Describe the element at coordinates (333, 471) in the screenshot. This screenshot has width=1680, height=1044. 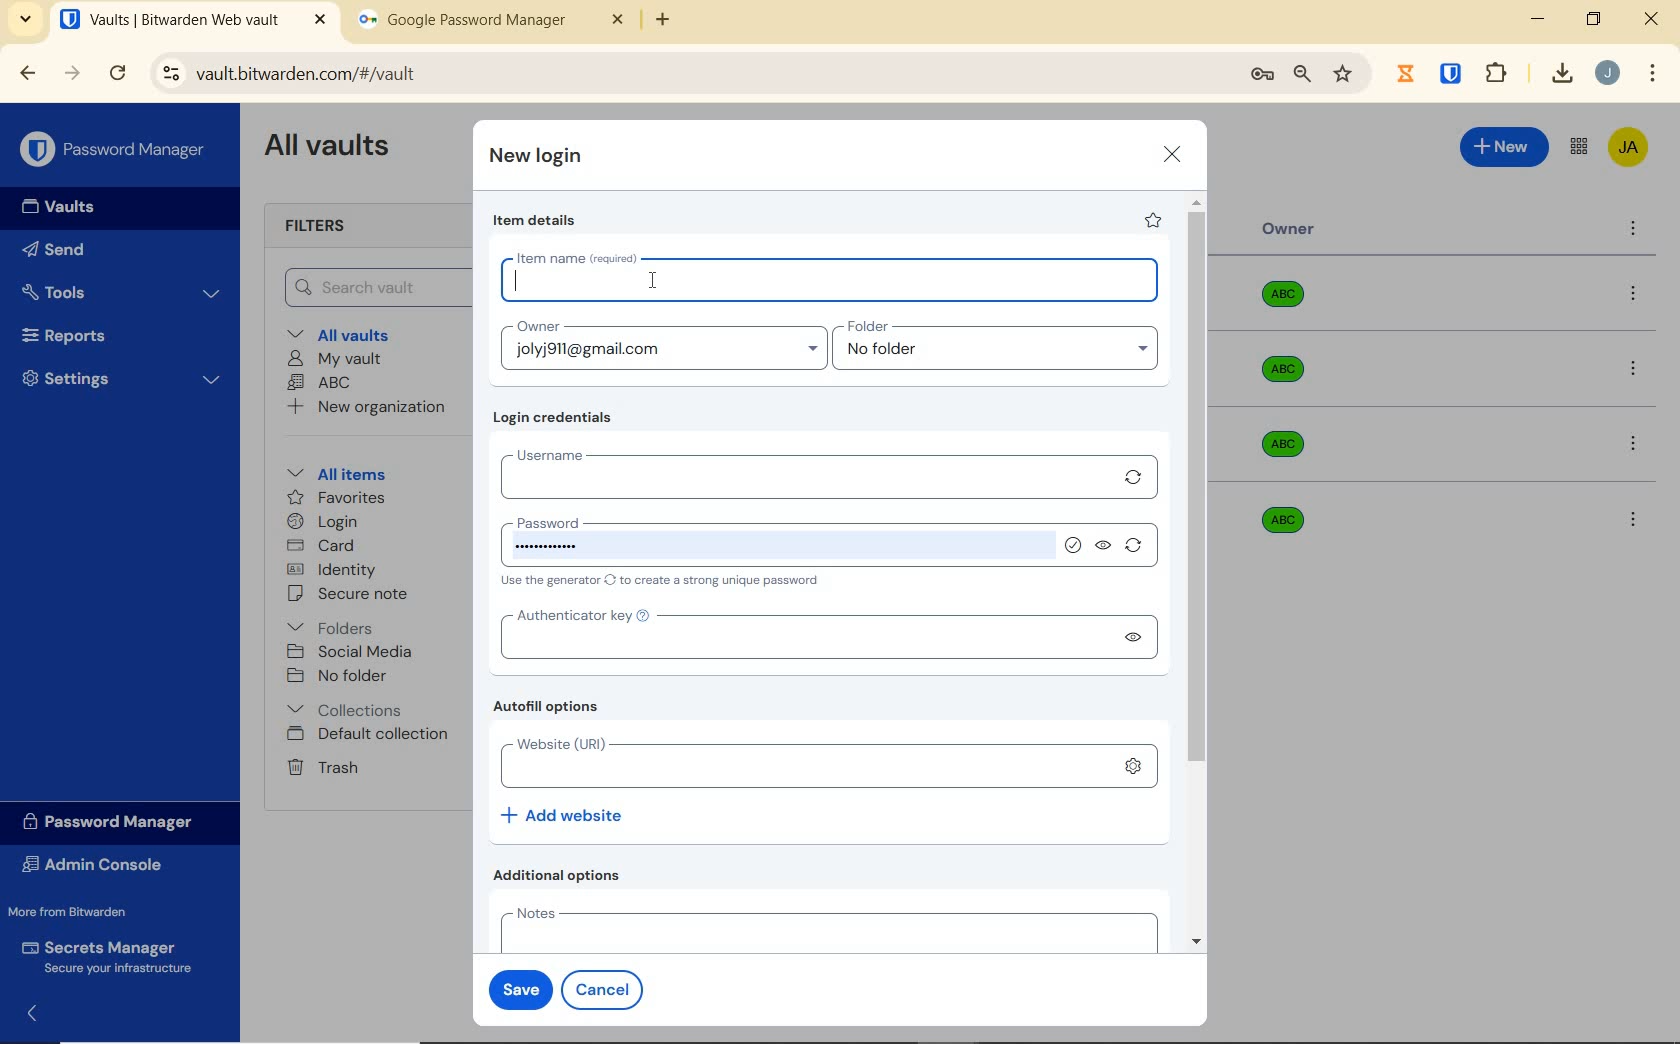
I see `All items` at that location.